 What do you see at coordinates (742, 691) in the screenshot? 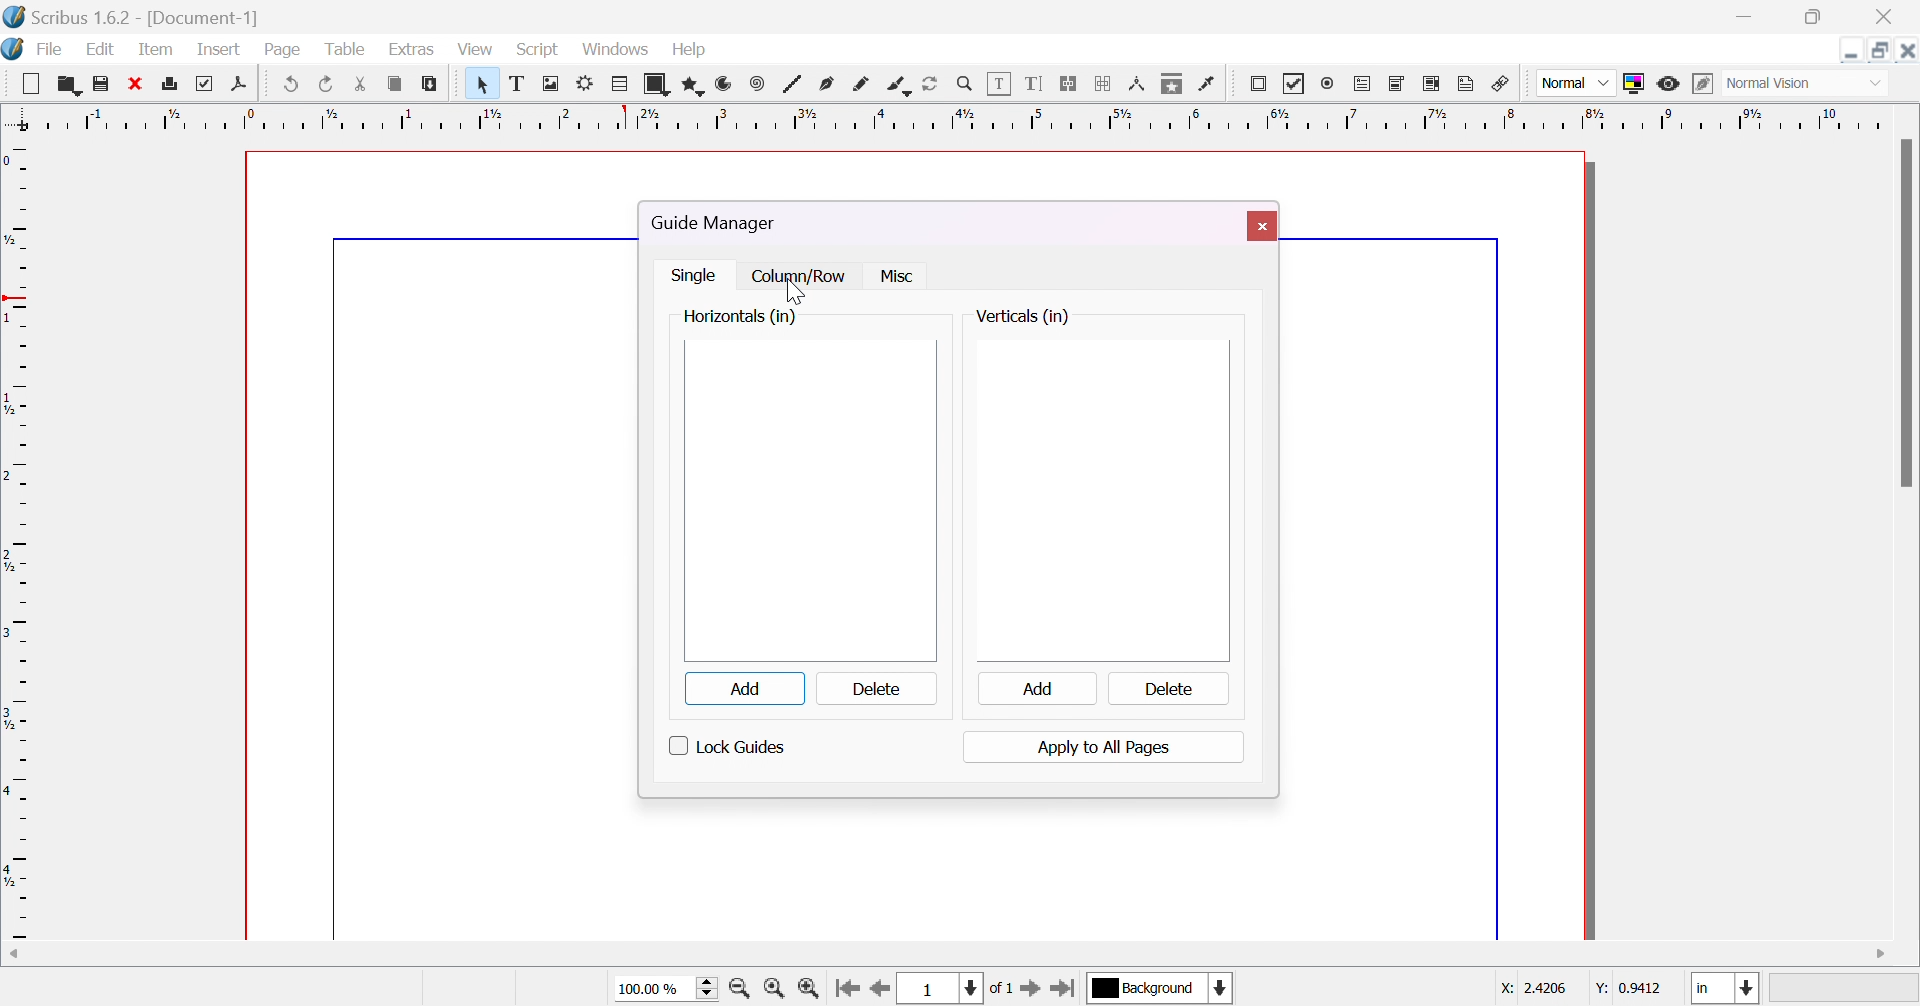
I see `add` at bounding box center [742, 691].